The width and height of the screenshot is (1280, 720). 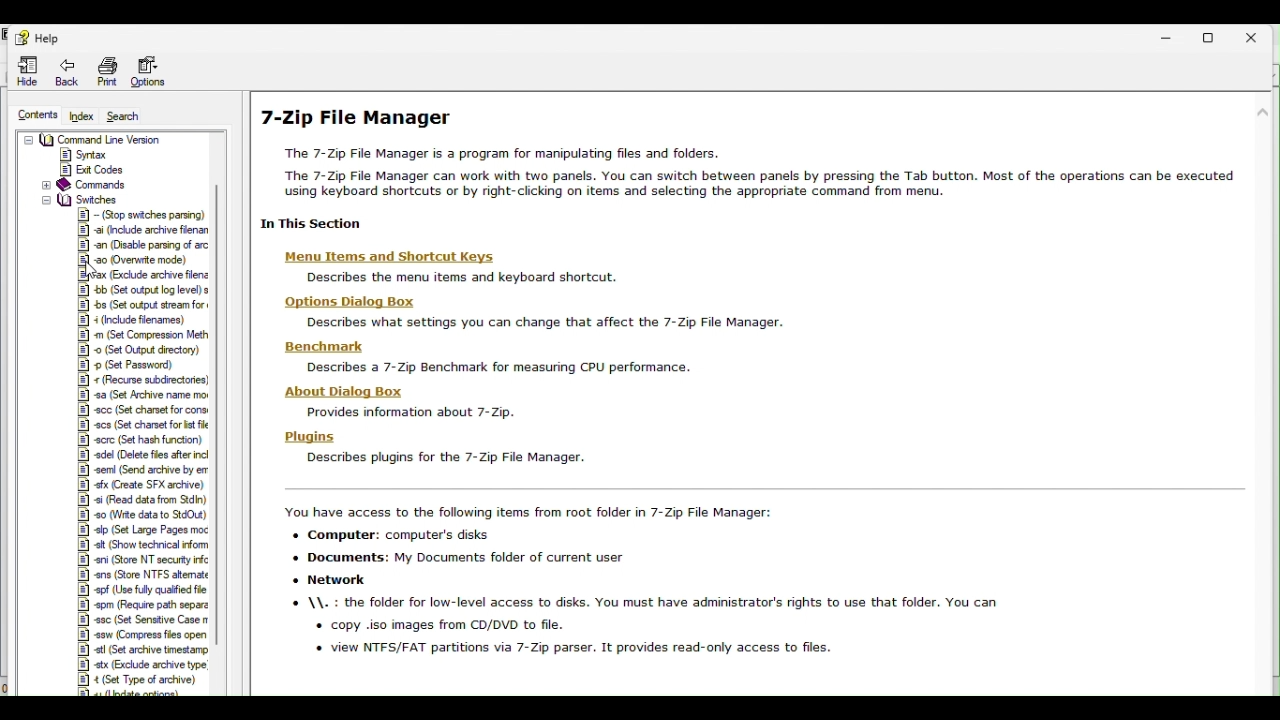 What do you see at coordinates (132, 365) in the screenshot?
I see `8] © (Set Password)` at bounding box center [132, 365].